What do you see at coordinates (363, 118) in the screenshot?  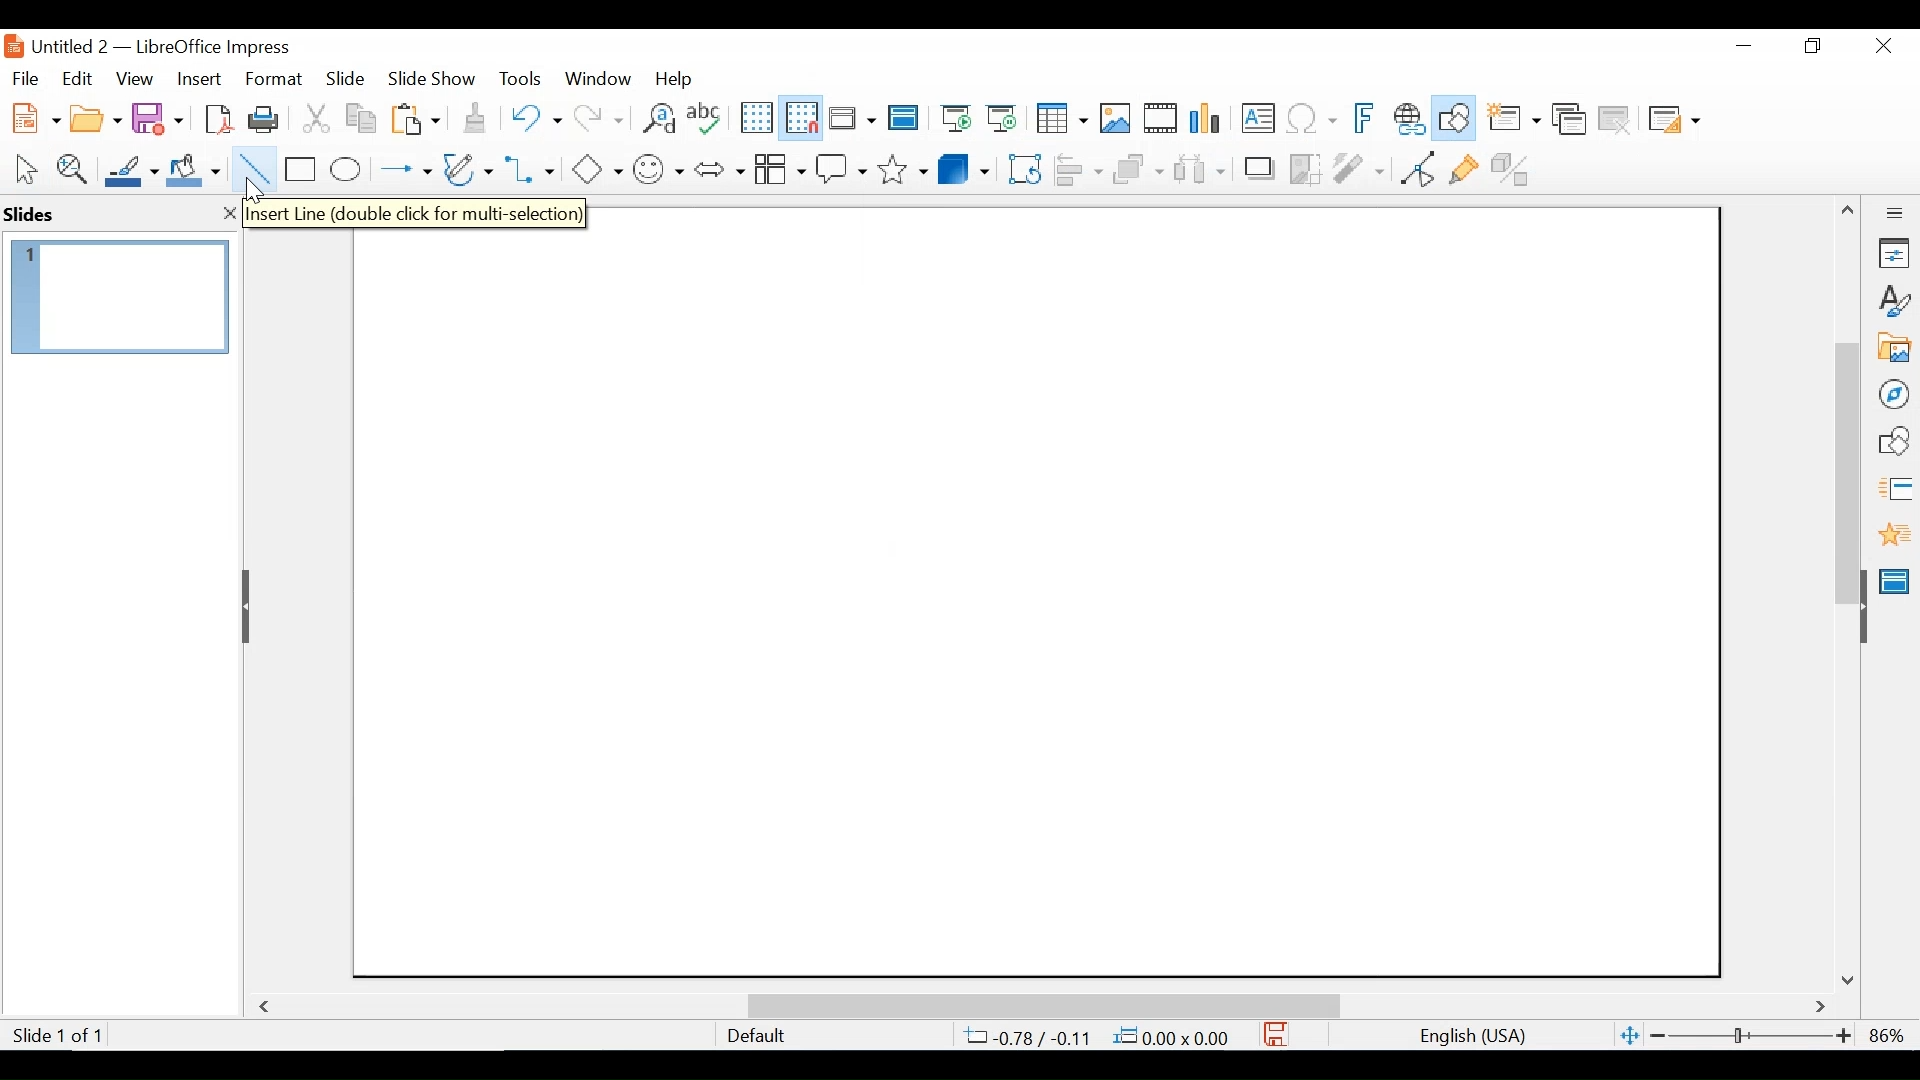 I see `Copy` at bounding box center [363, 118].